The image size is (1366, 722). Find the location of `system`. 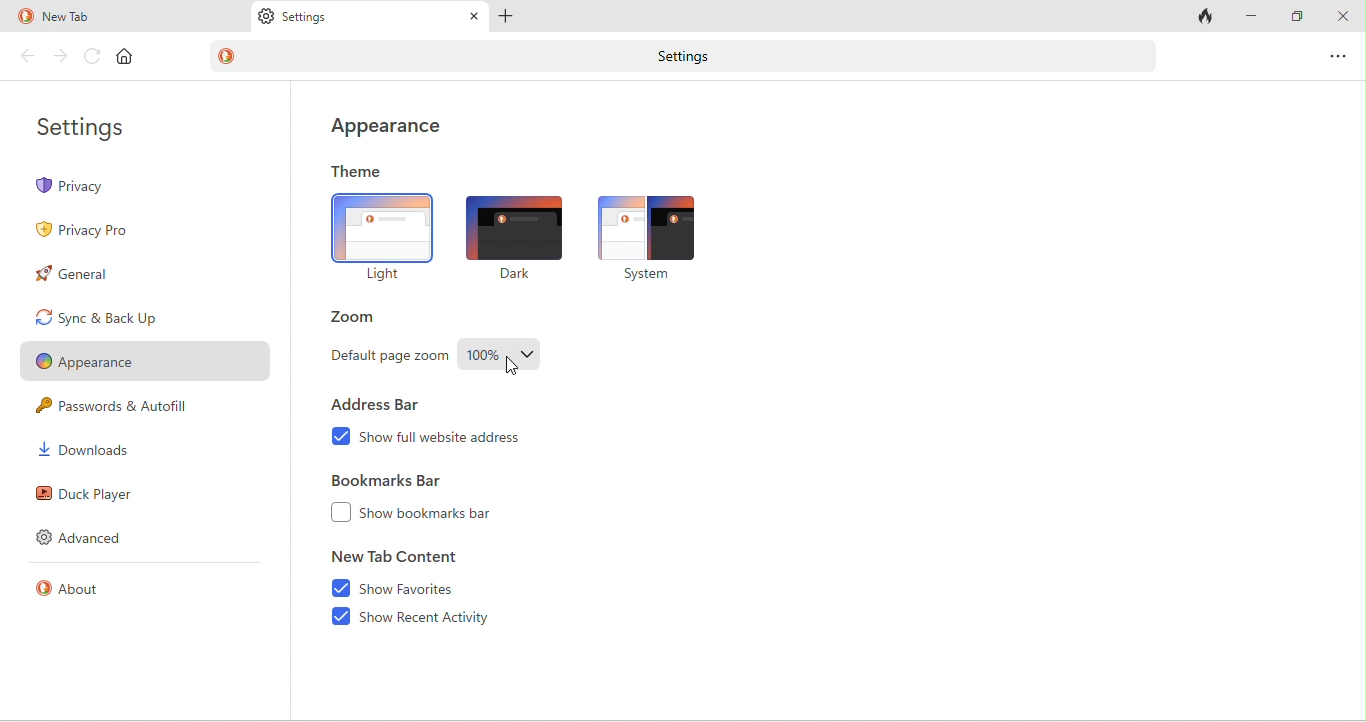

system is located at coordinates (652, 227).